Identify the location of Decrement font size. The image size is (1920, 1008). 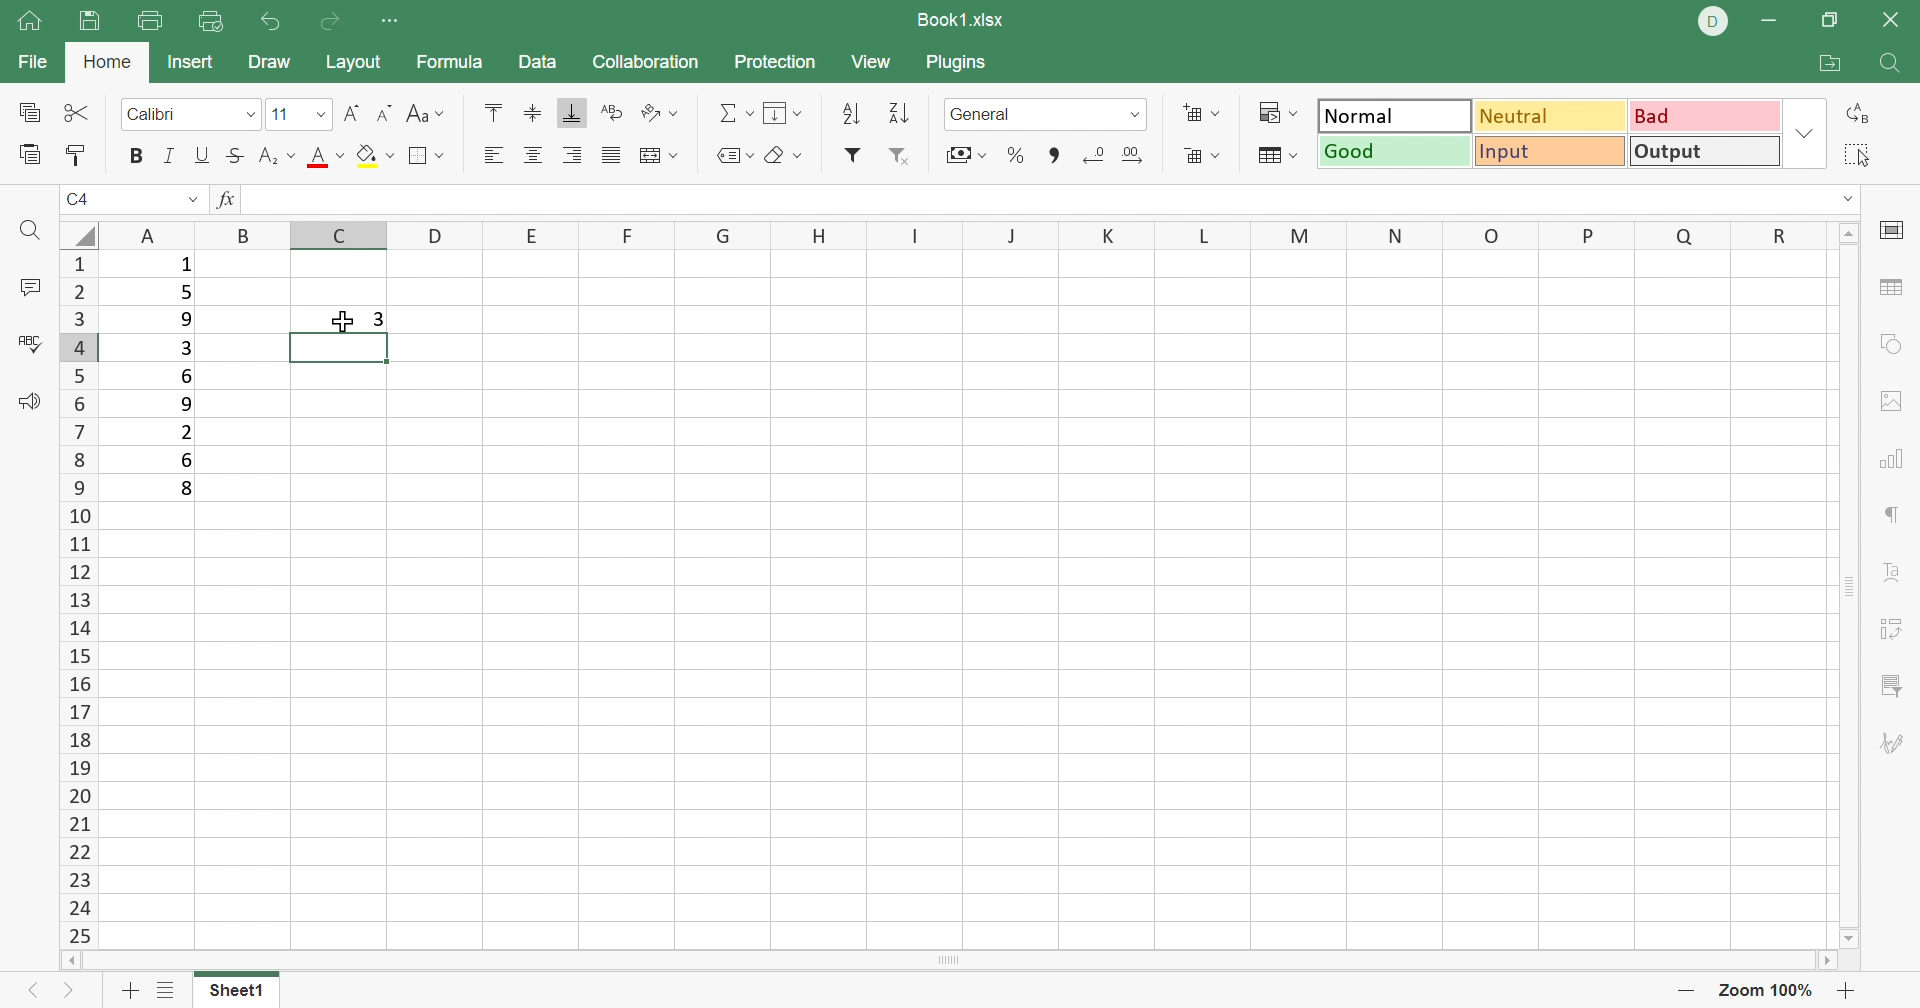
(384, 111).